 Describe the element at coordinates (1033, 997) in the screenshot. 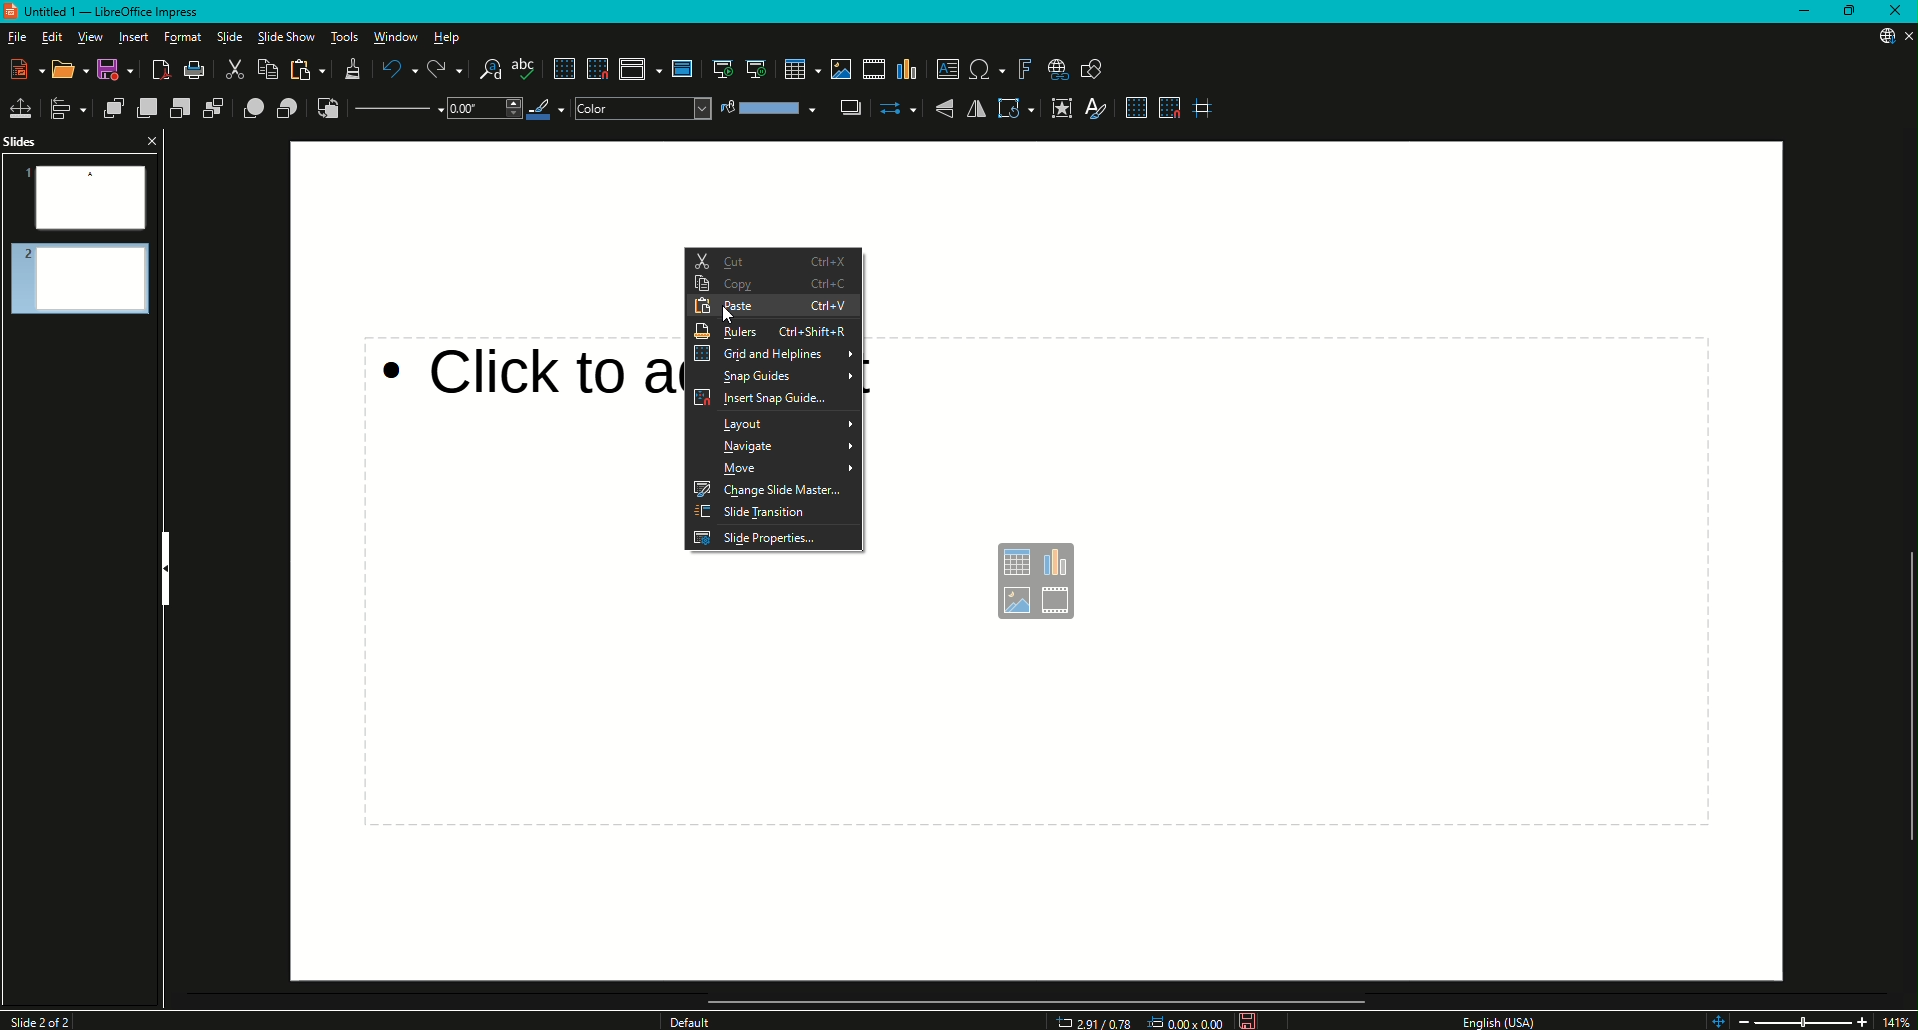

I see `Scroll` at that location.